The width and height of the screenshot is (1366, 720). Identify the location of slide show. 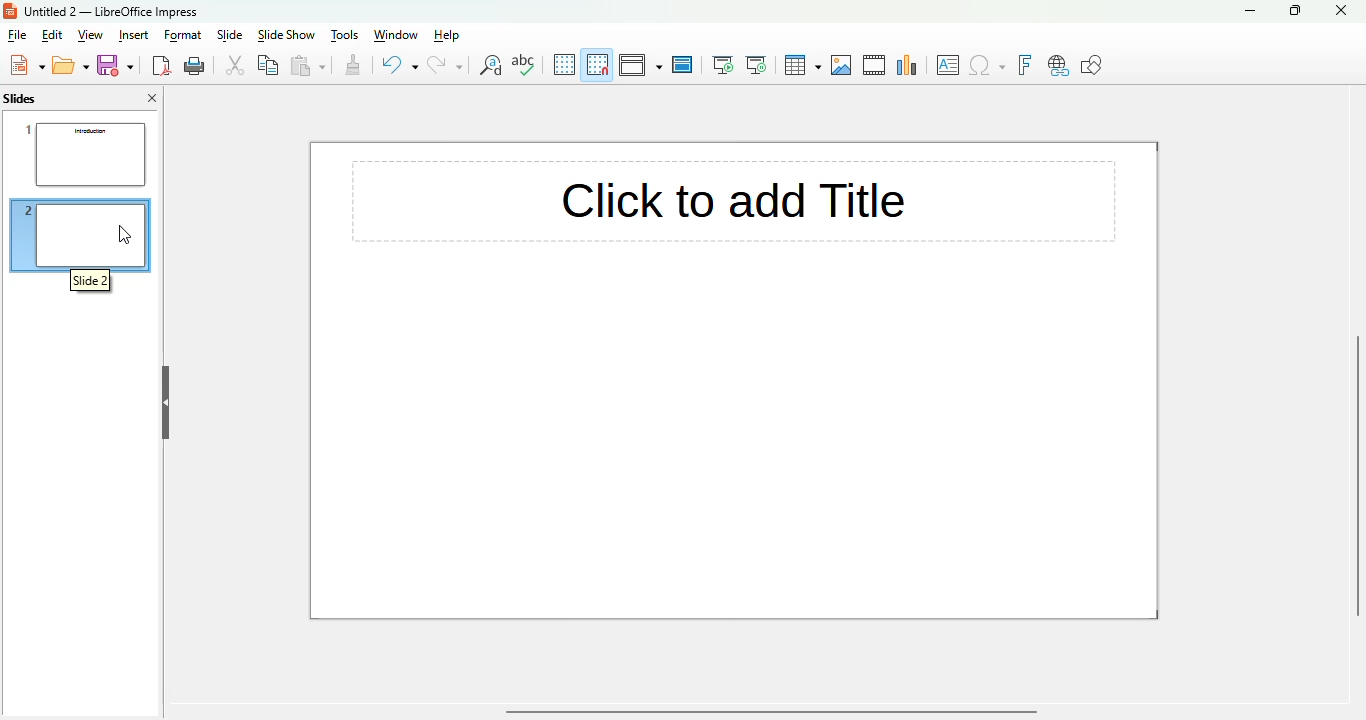
(286, 35).